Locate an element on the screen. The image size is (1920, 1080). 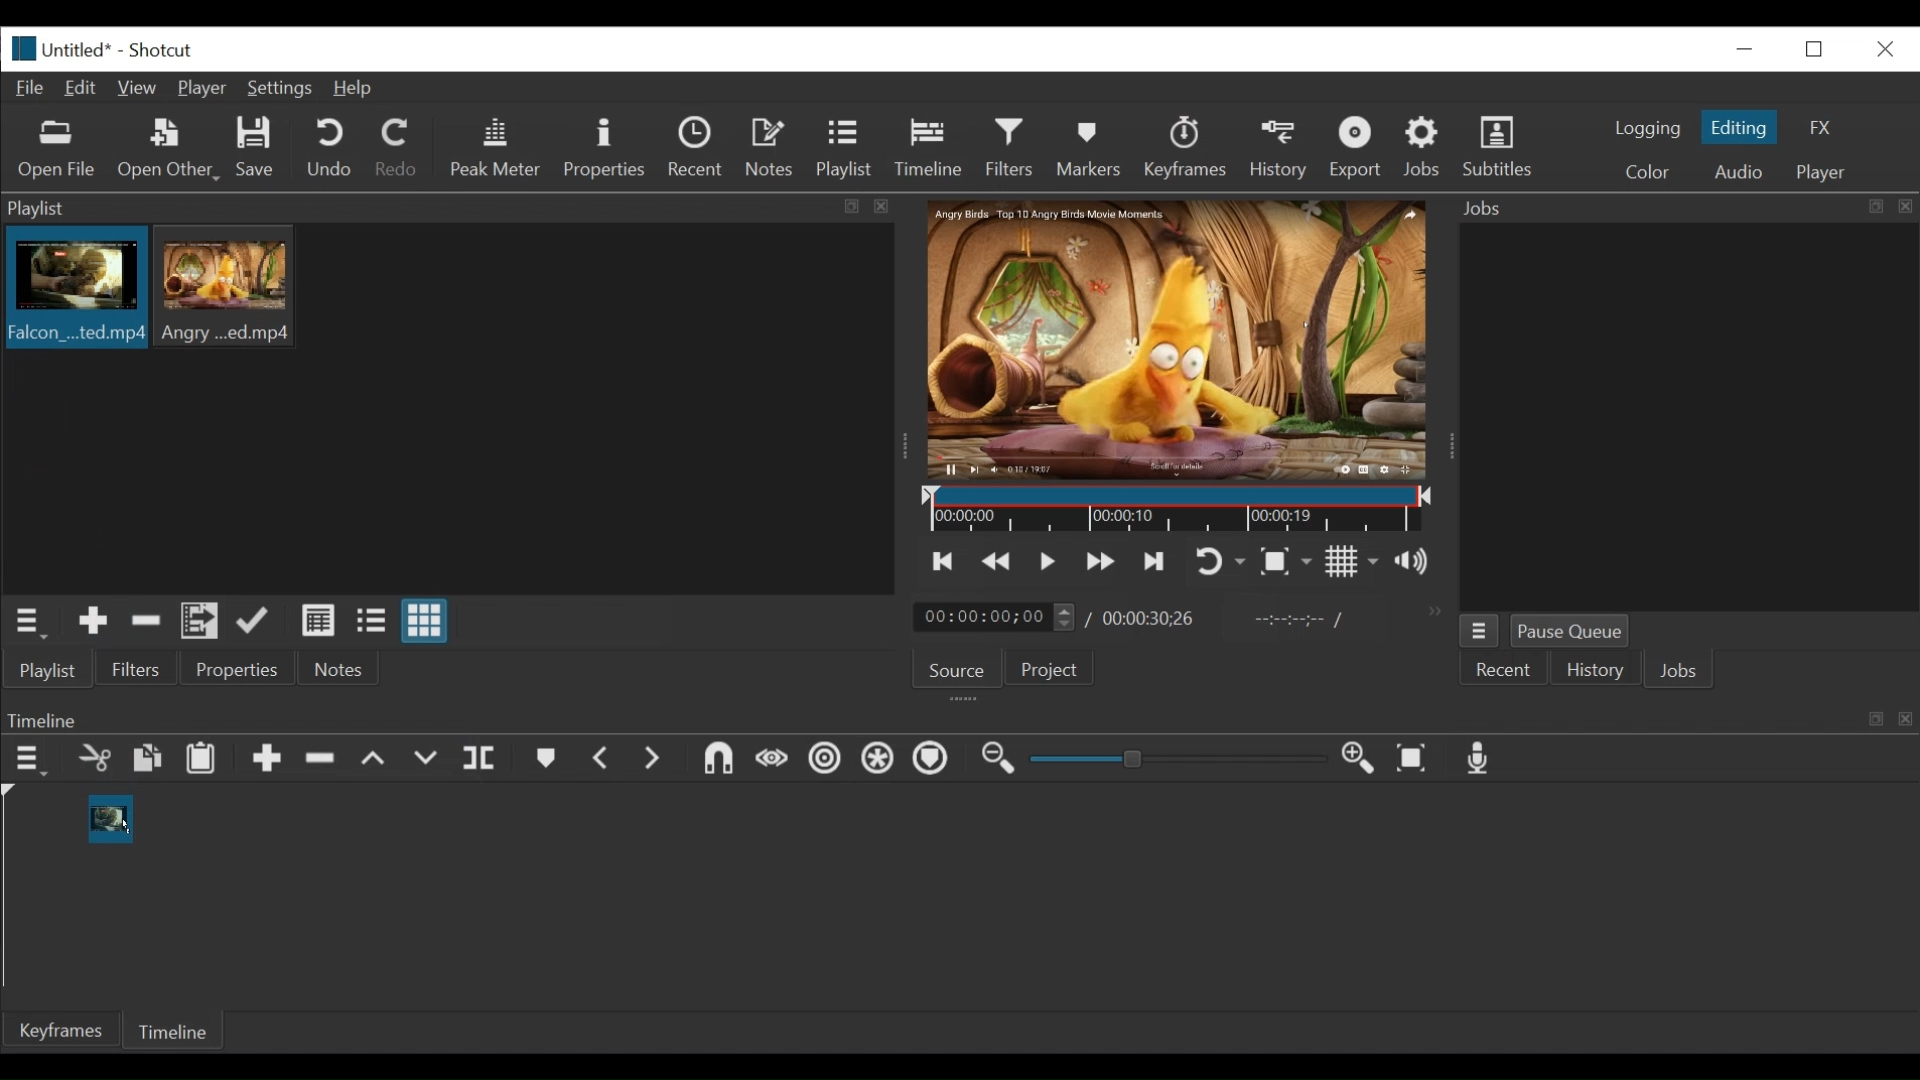
Add files to playlist is located at coordinates (200, 624).